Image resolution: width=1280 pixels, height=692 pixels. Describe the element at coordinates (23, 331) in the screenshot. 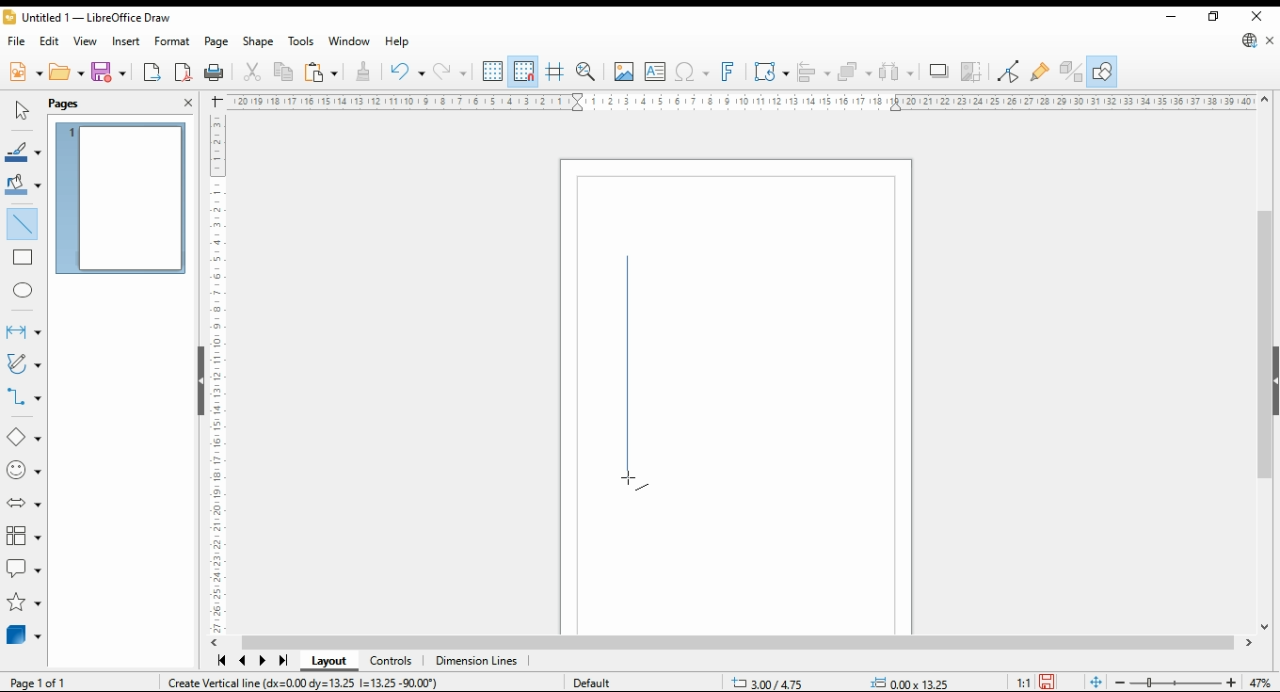

I see `lines and arrows` at that location.